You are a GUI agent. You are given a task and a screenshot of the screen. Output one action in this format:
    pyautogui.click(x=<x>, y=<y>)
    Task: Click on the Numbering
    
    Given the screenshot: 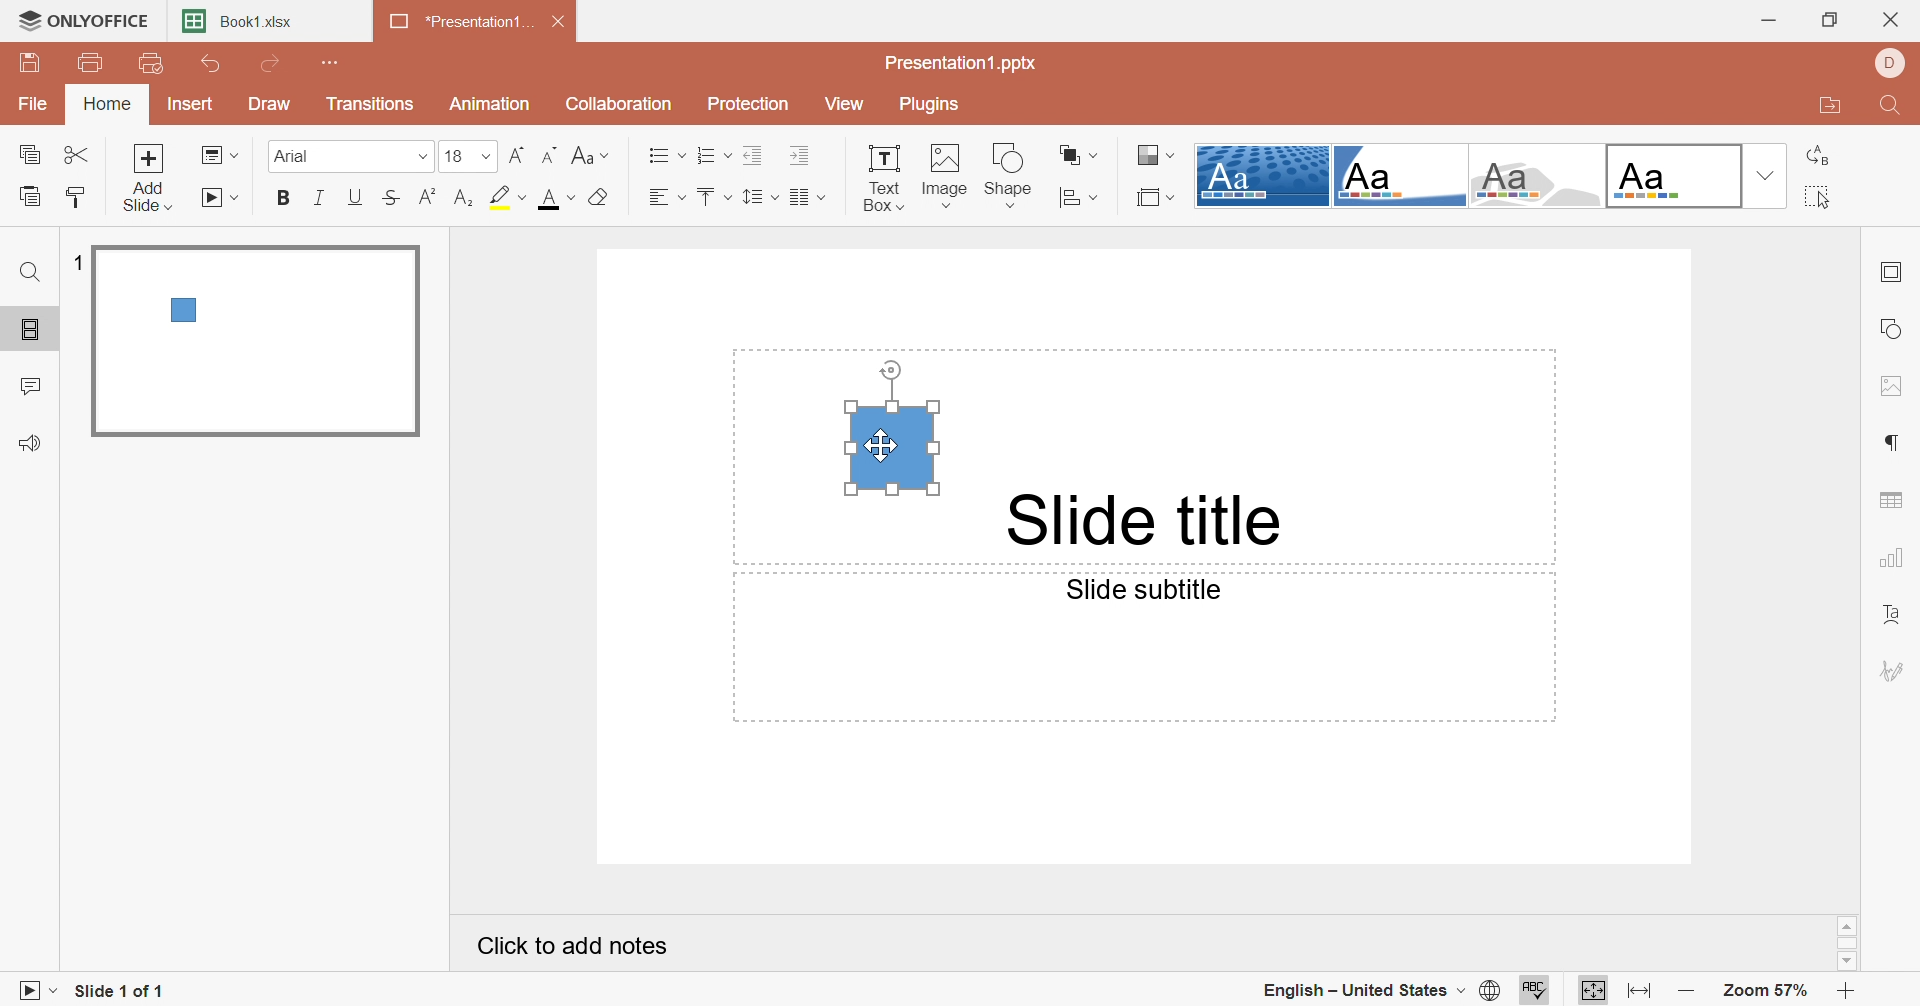 What is the action you would take?
    pyautogui.click(x=716, y=154)
    